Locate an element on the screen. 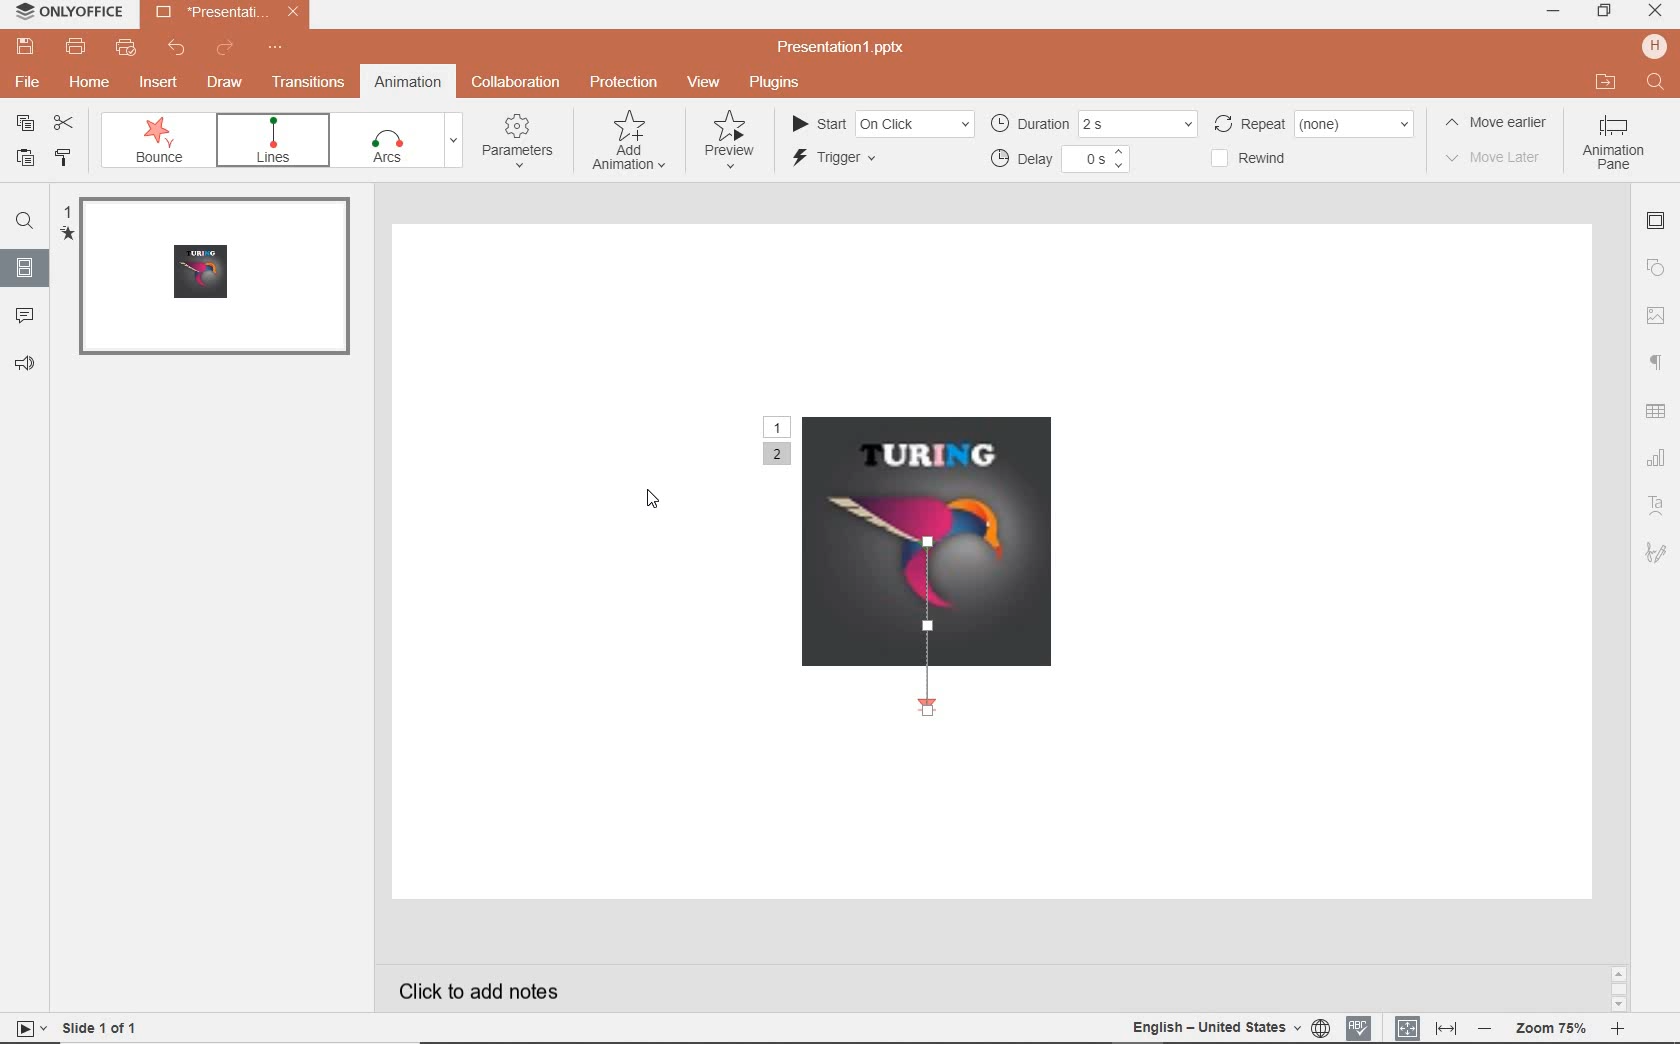 This screenshot has width=1680, height=1044. slide 1 is located at coordinates (212, 279).